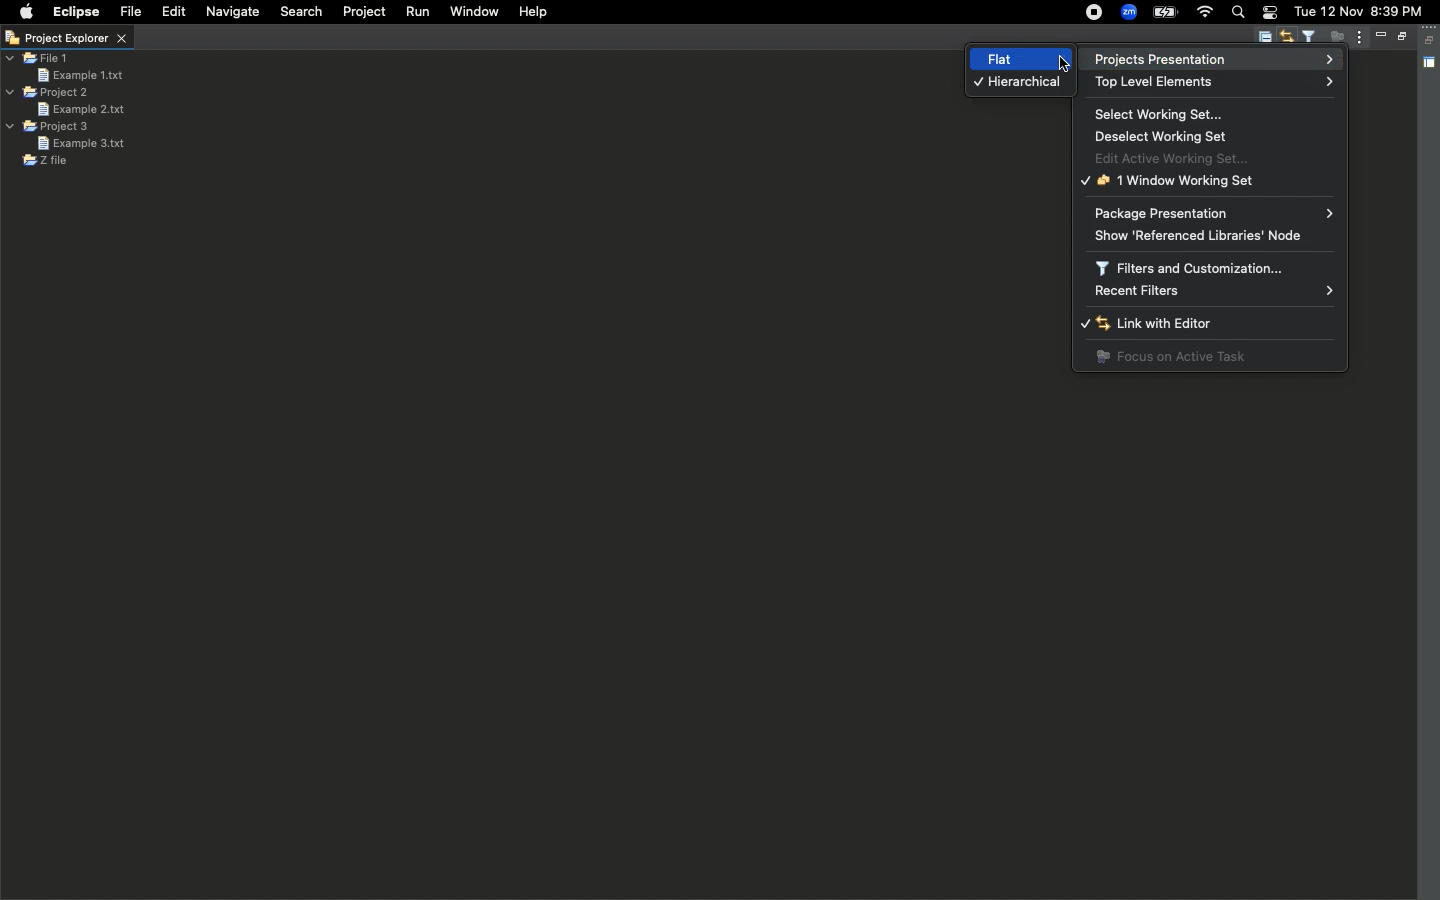  I want to click on tue 12 nov 8:39 pm , so click(1361, 11).